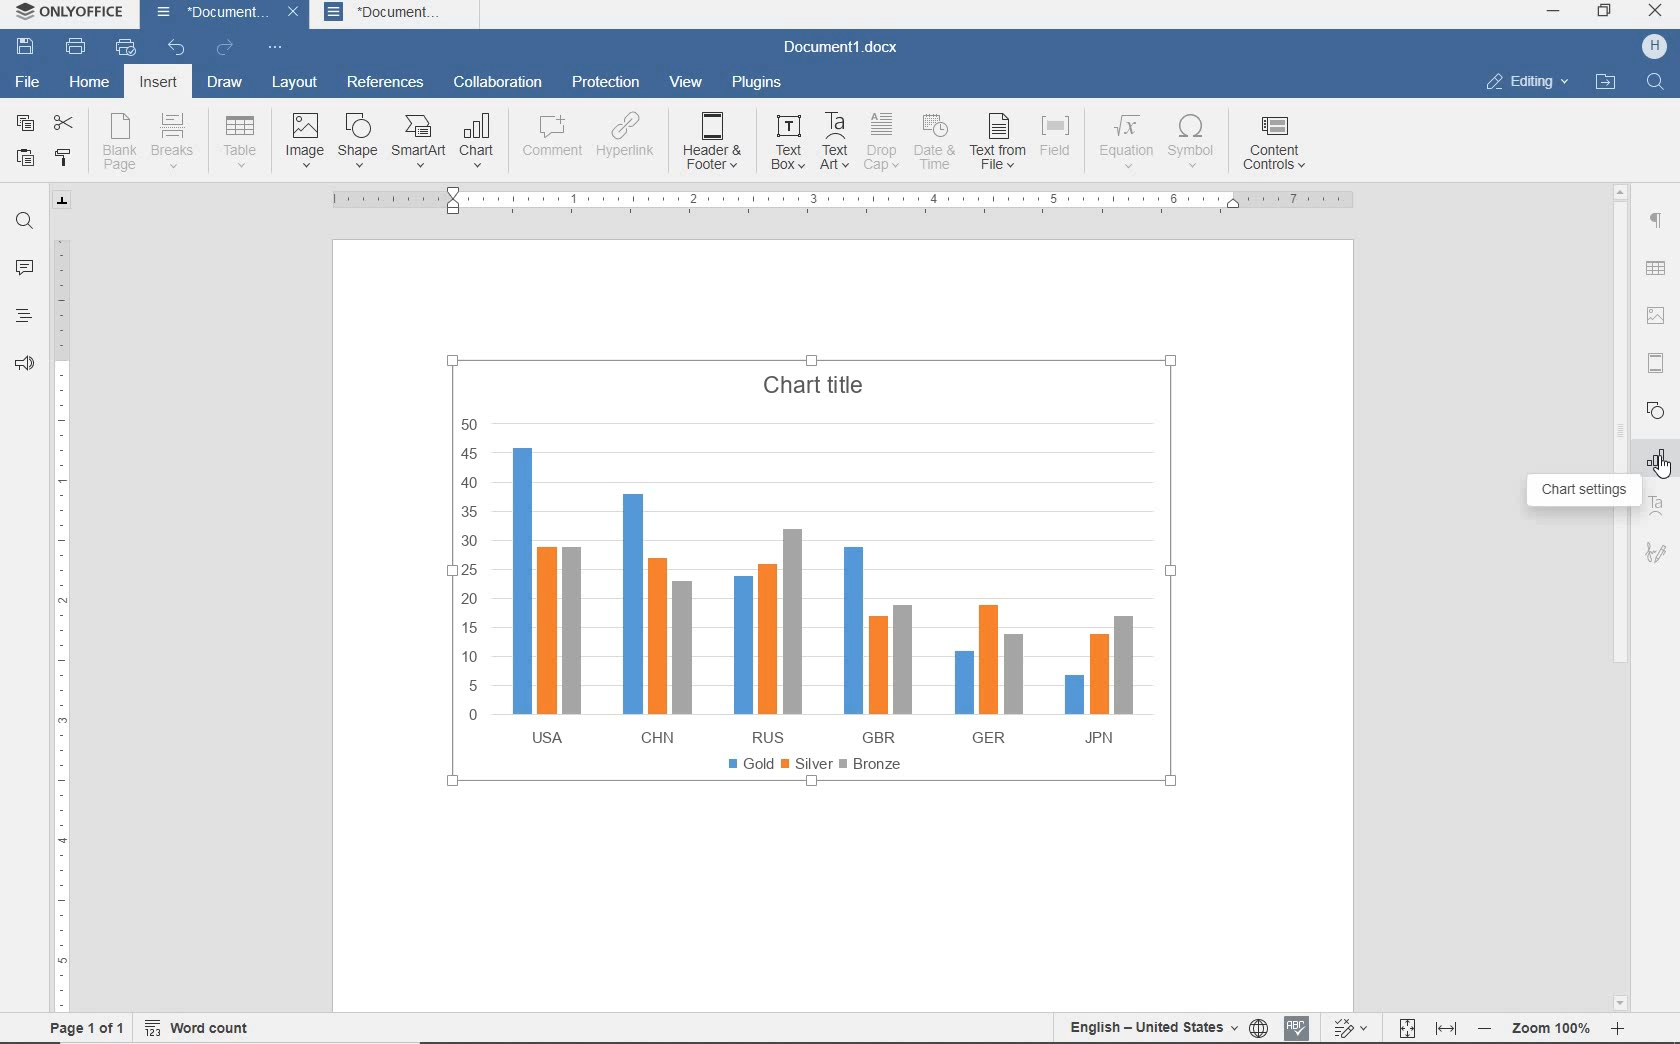 This screenshot has height=1044, width=1680. Describe the element at coordinates (1555, 1025) in the screenshot. I see `zoom 100%` at that location.